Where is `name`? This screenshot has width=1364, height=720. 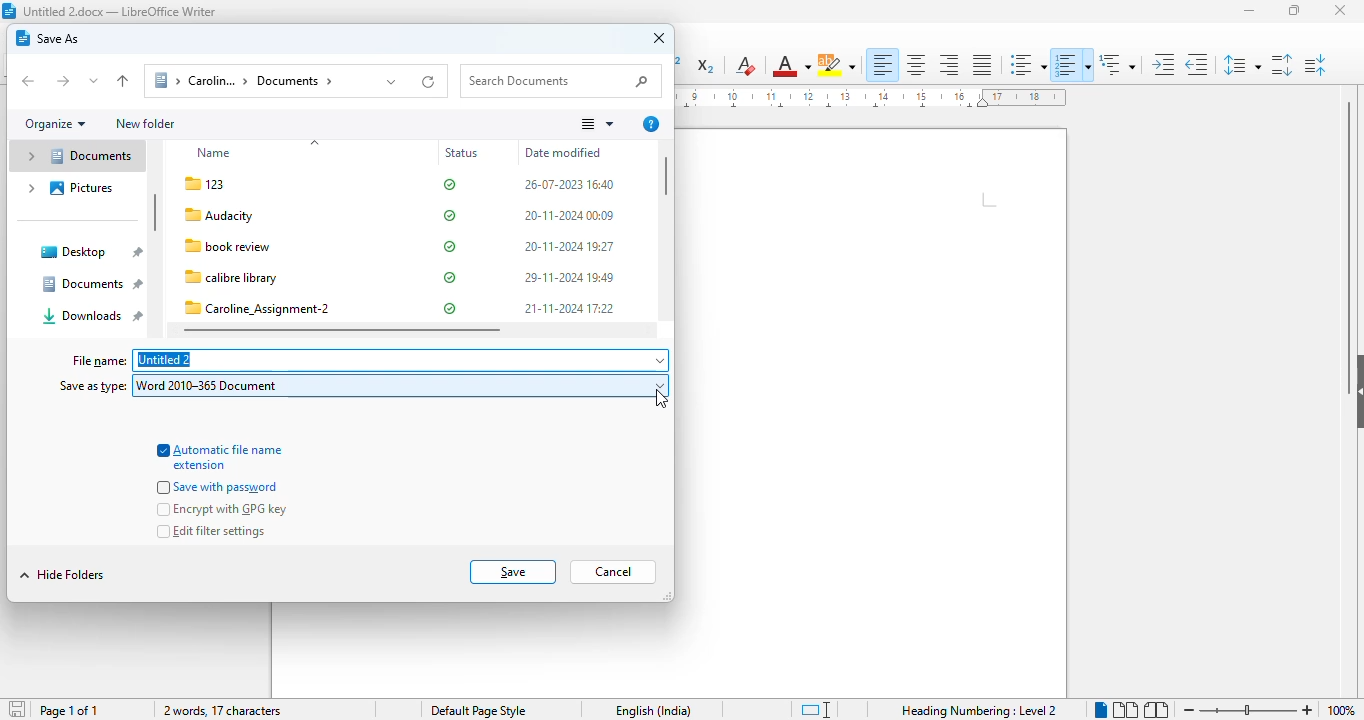
name is located at coordinates (217, 153).